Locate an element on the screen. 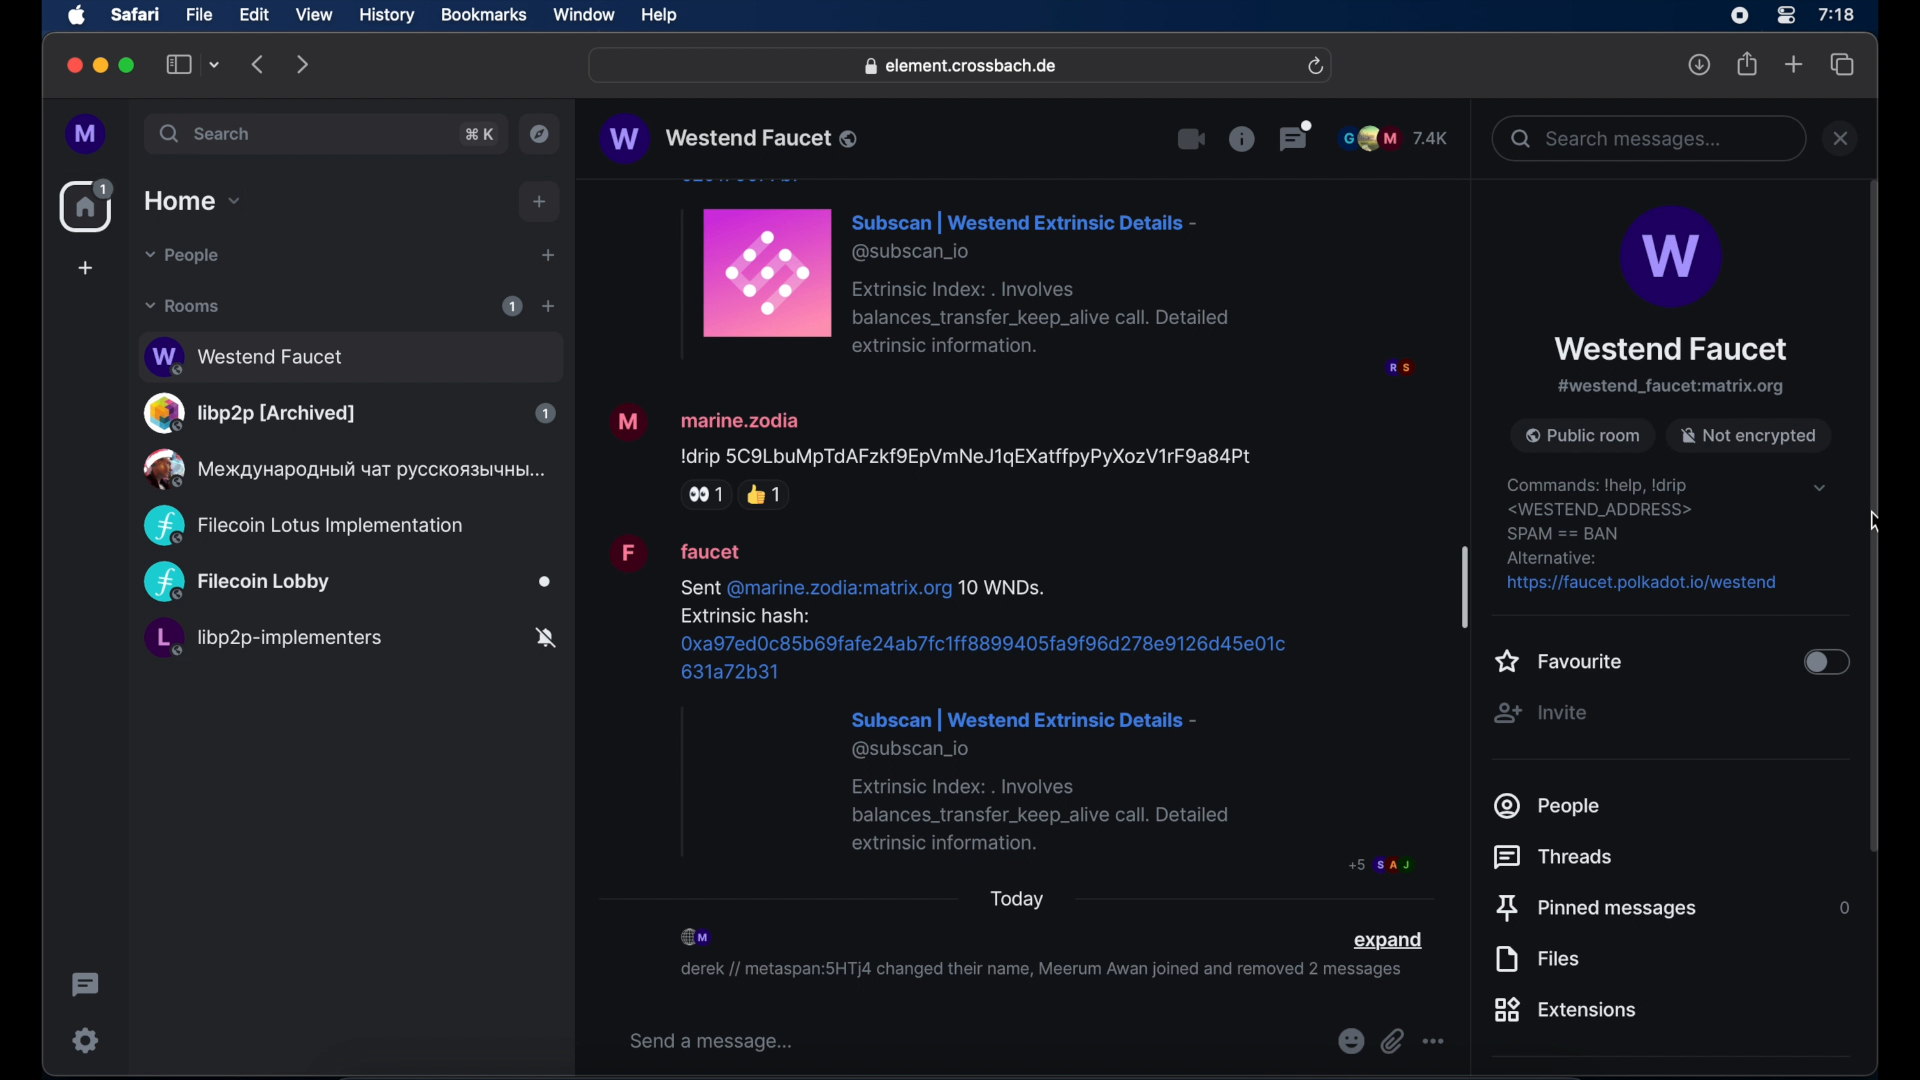 The width and height of the screenshot is (1920, 1080). close is located at coordinates (72, 66).